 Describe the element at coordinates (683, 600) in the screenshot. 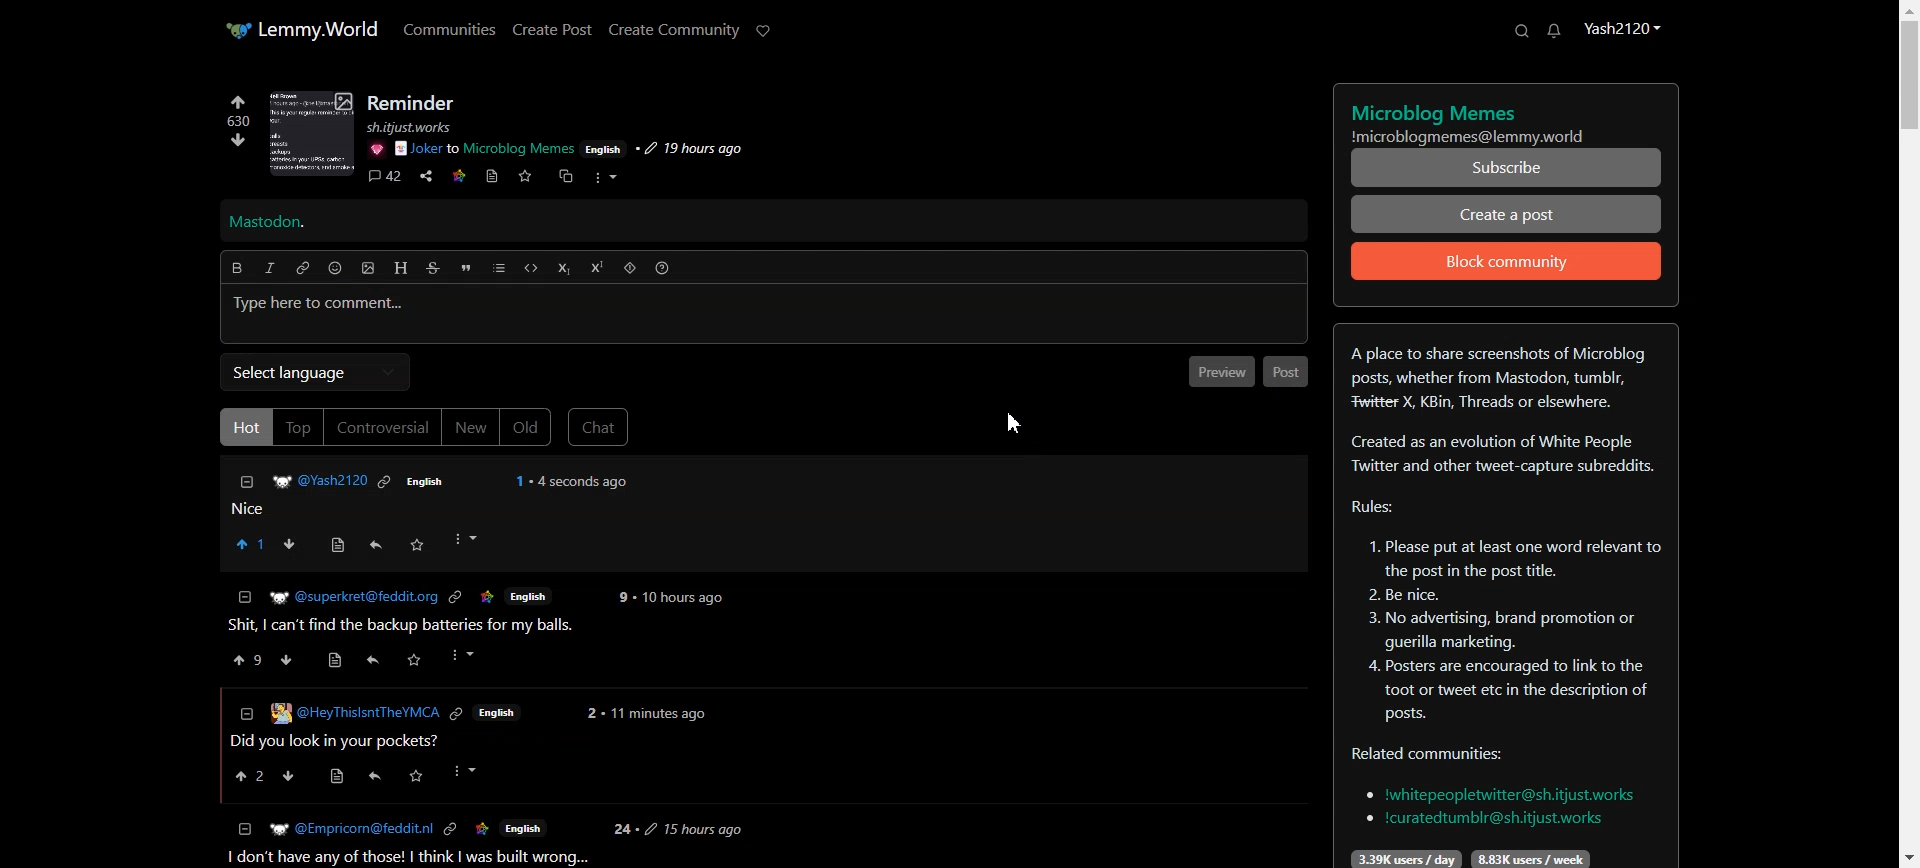

I see `10 minutes ago` at that location.